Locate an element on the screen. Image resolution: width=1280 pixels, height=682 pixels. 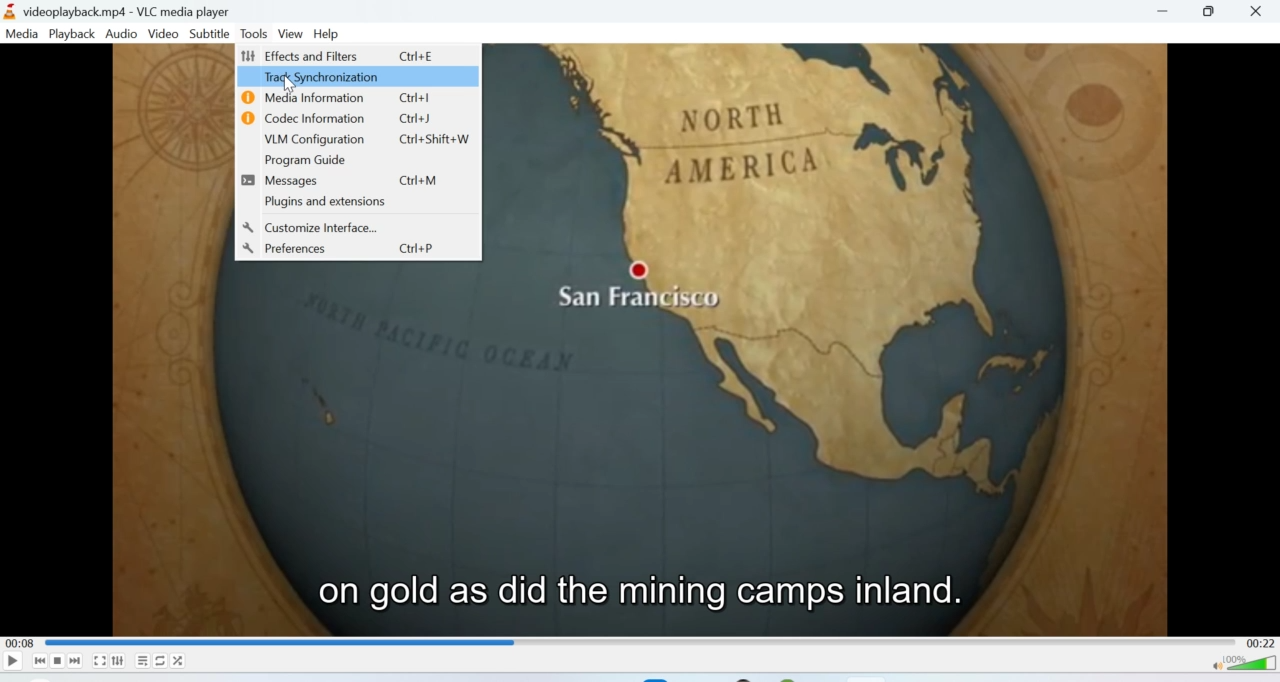
00:22 is located at coordinates (1263, 644).